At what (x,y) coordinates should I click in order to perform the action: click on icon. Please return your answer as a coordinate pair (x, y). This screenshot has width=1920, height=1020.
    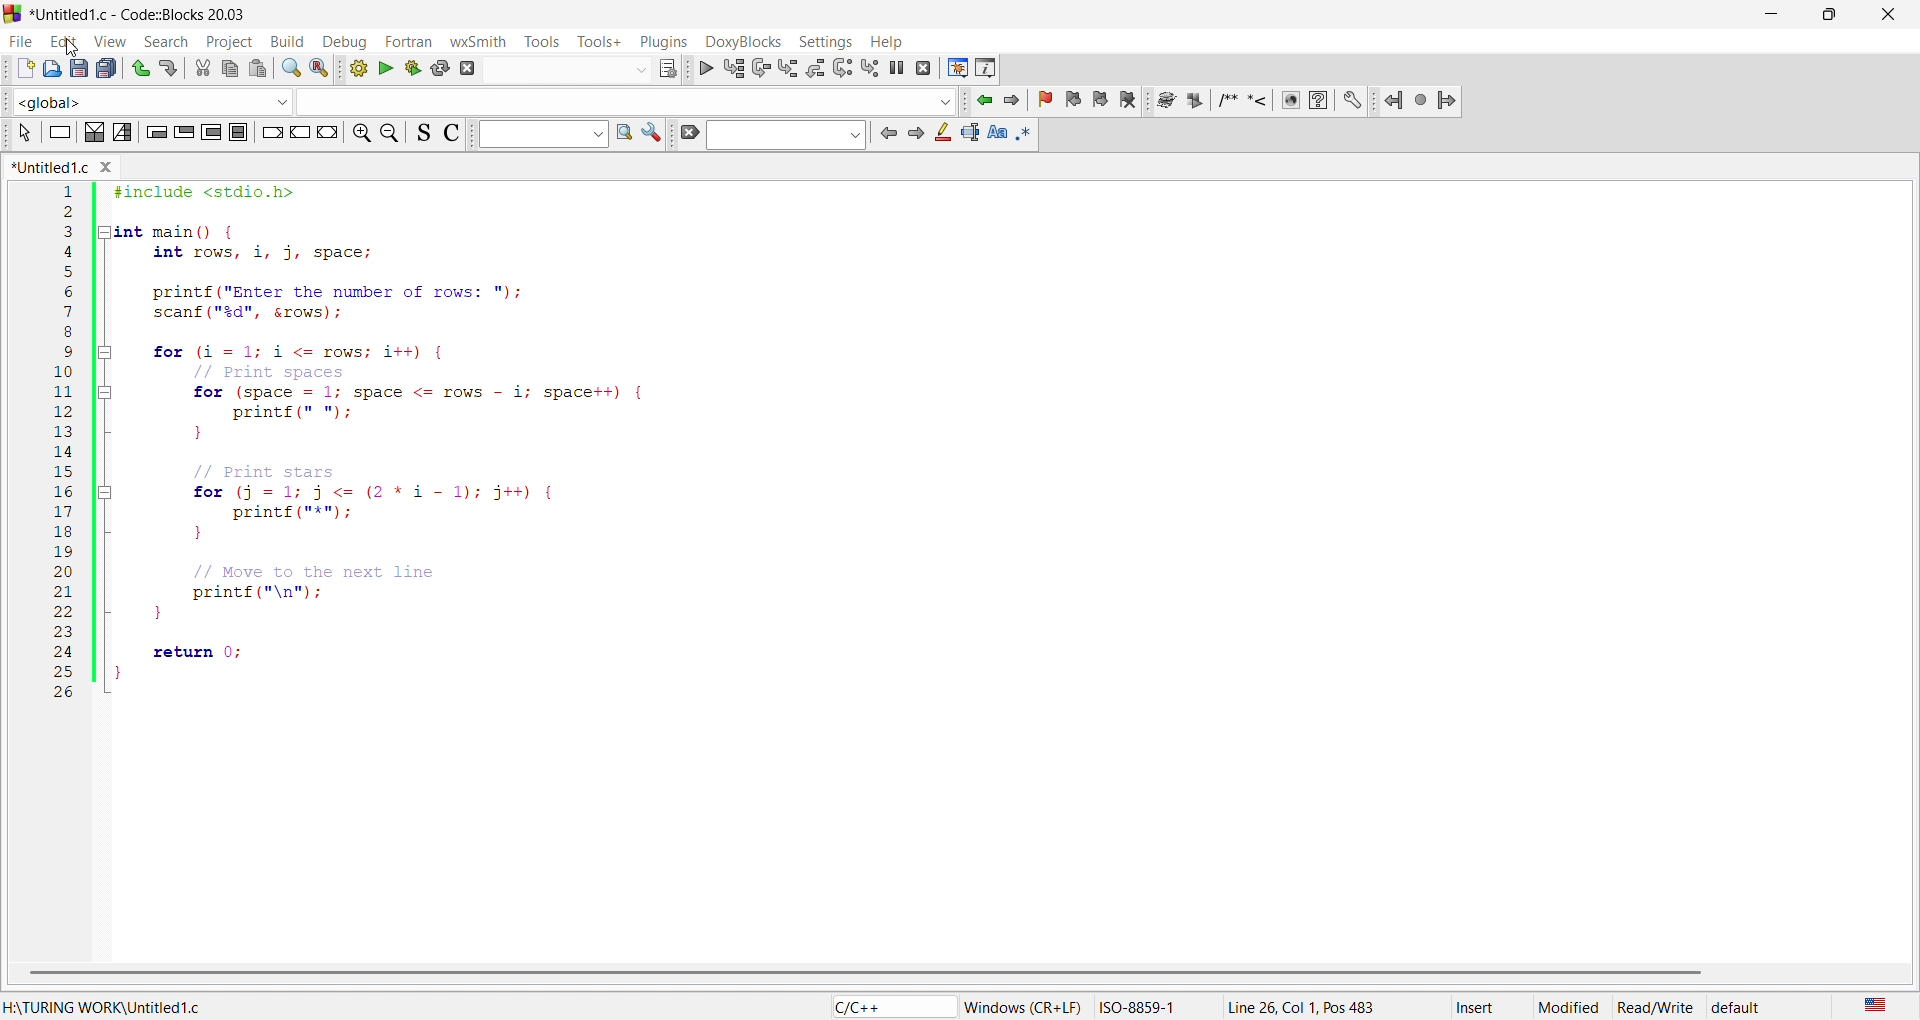
    Looking at the image, I should click on (57, 134).